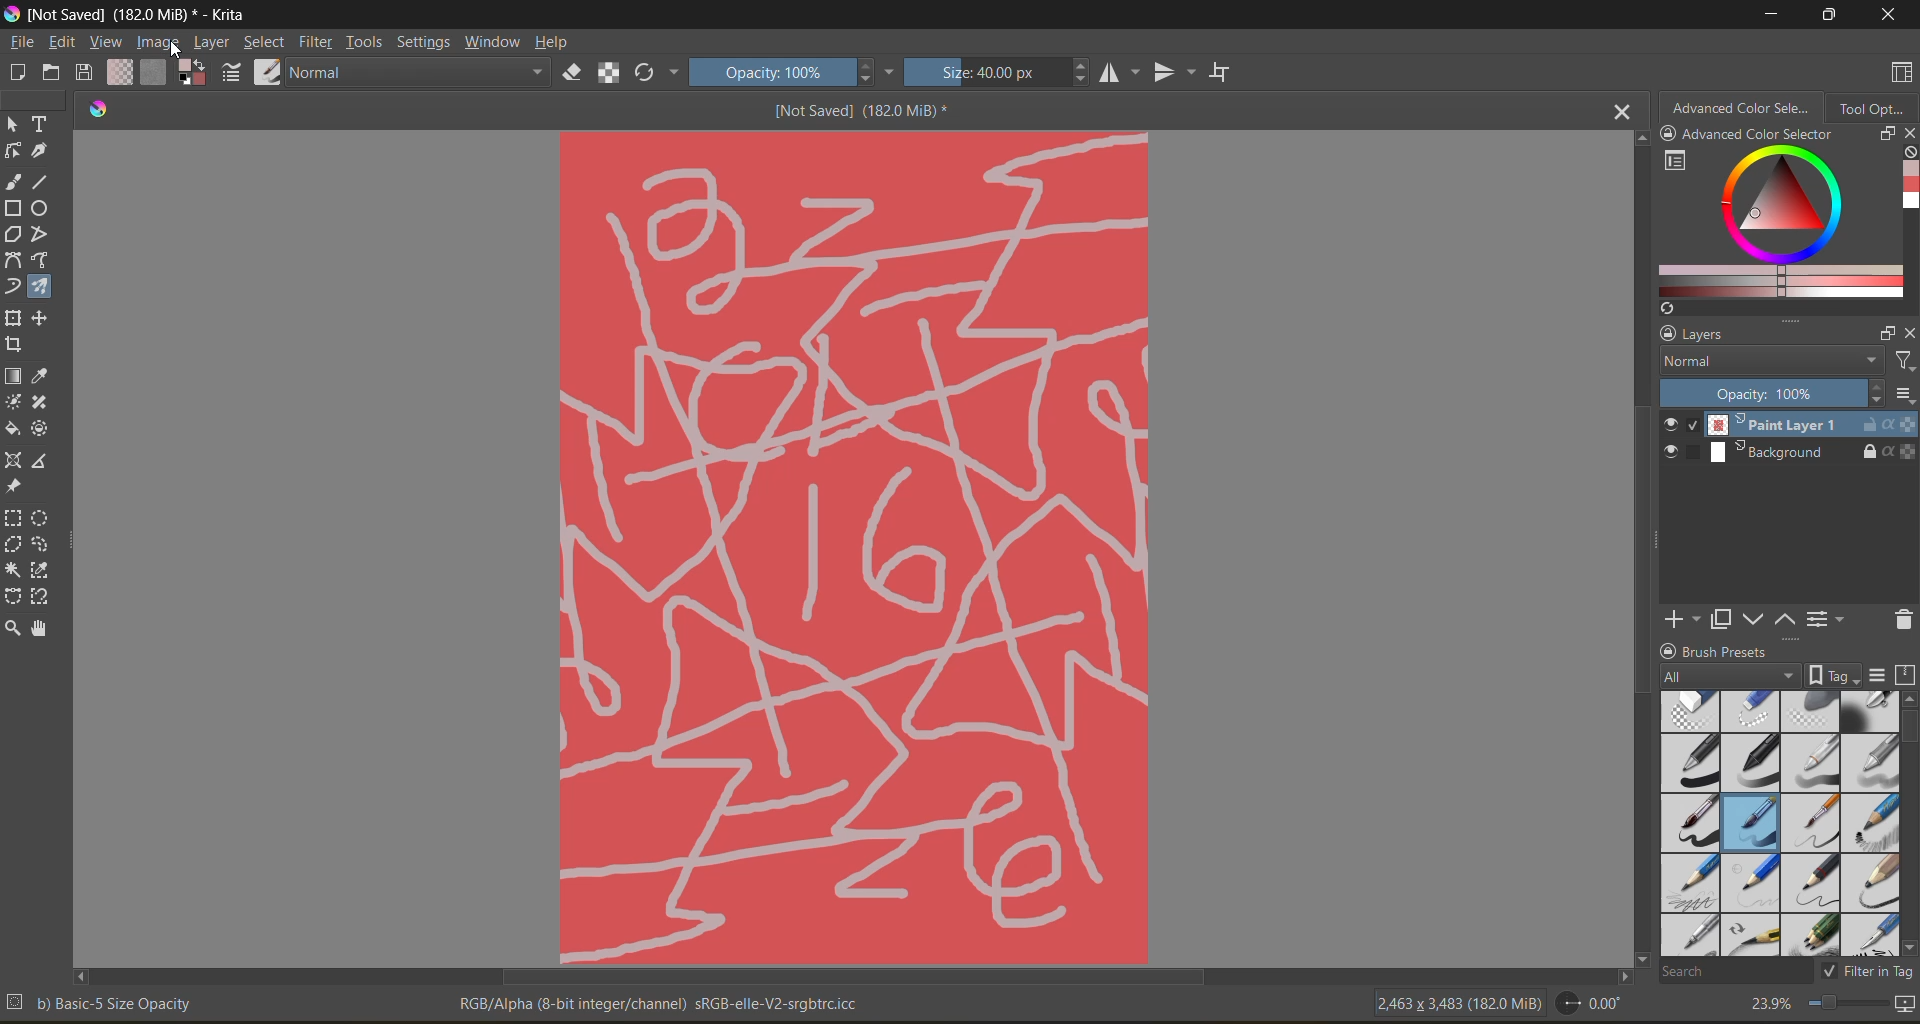 The height and width of the screenshot is (1024, 1920). I want to click on tools, so click(369, 45).